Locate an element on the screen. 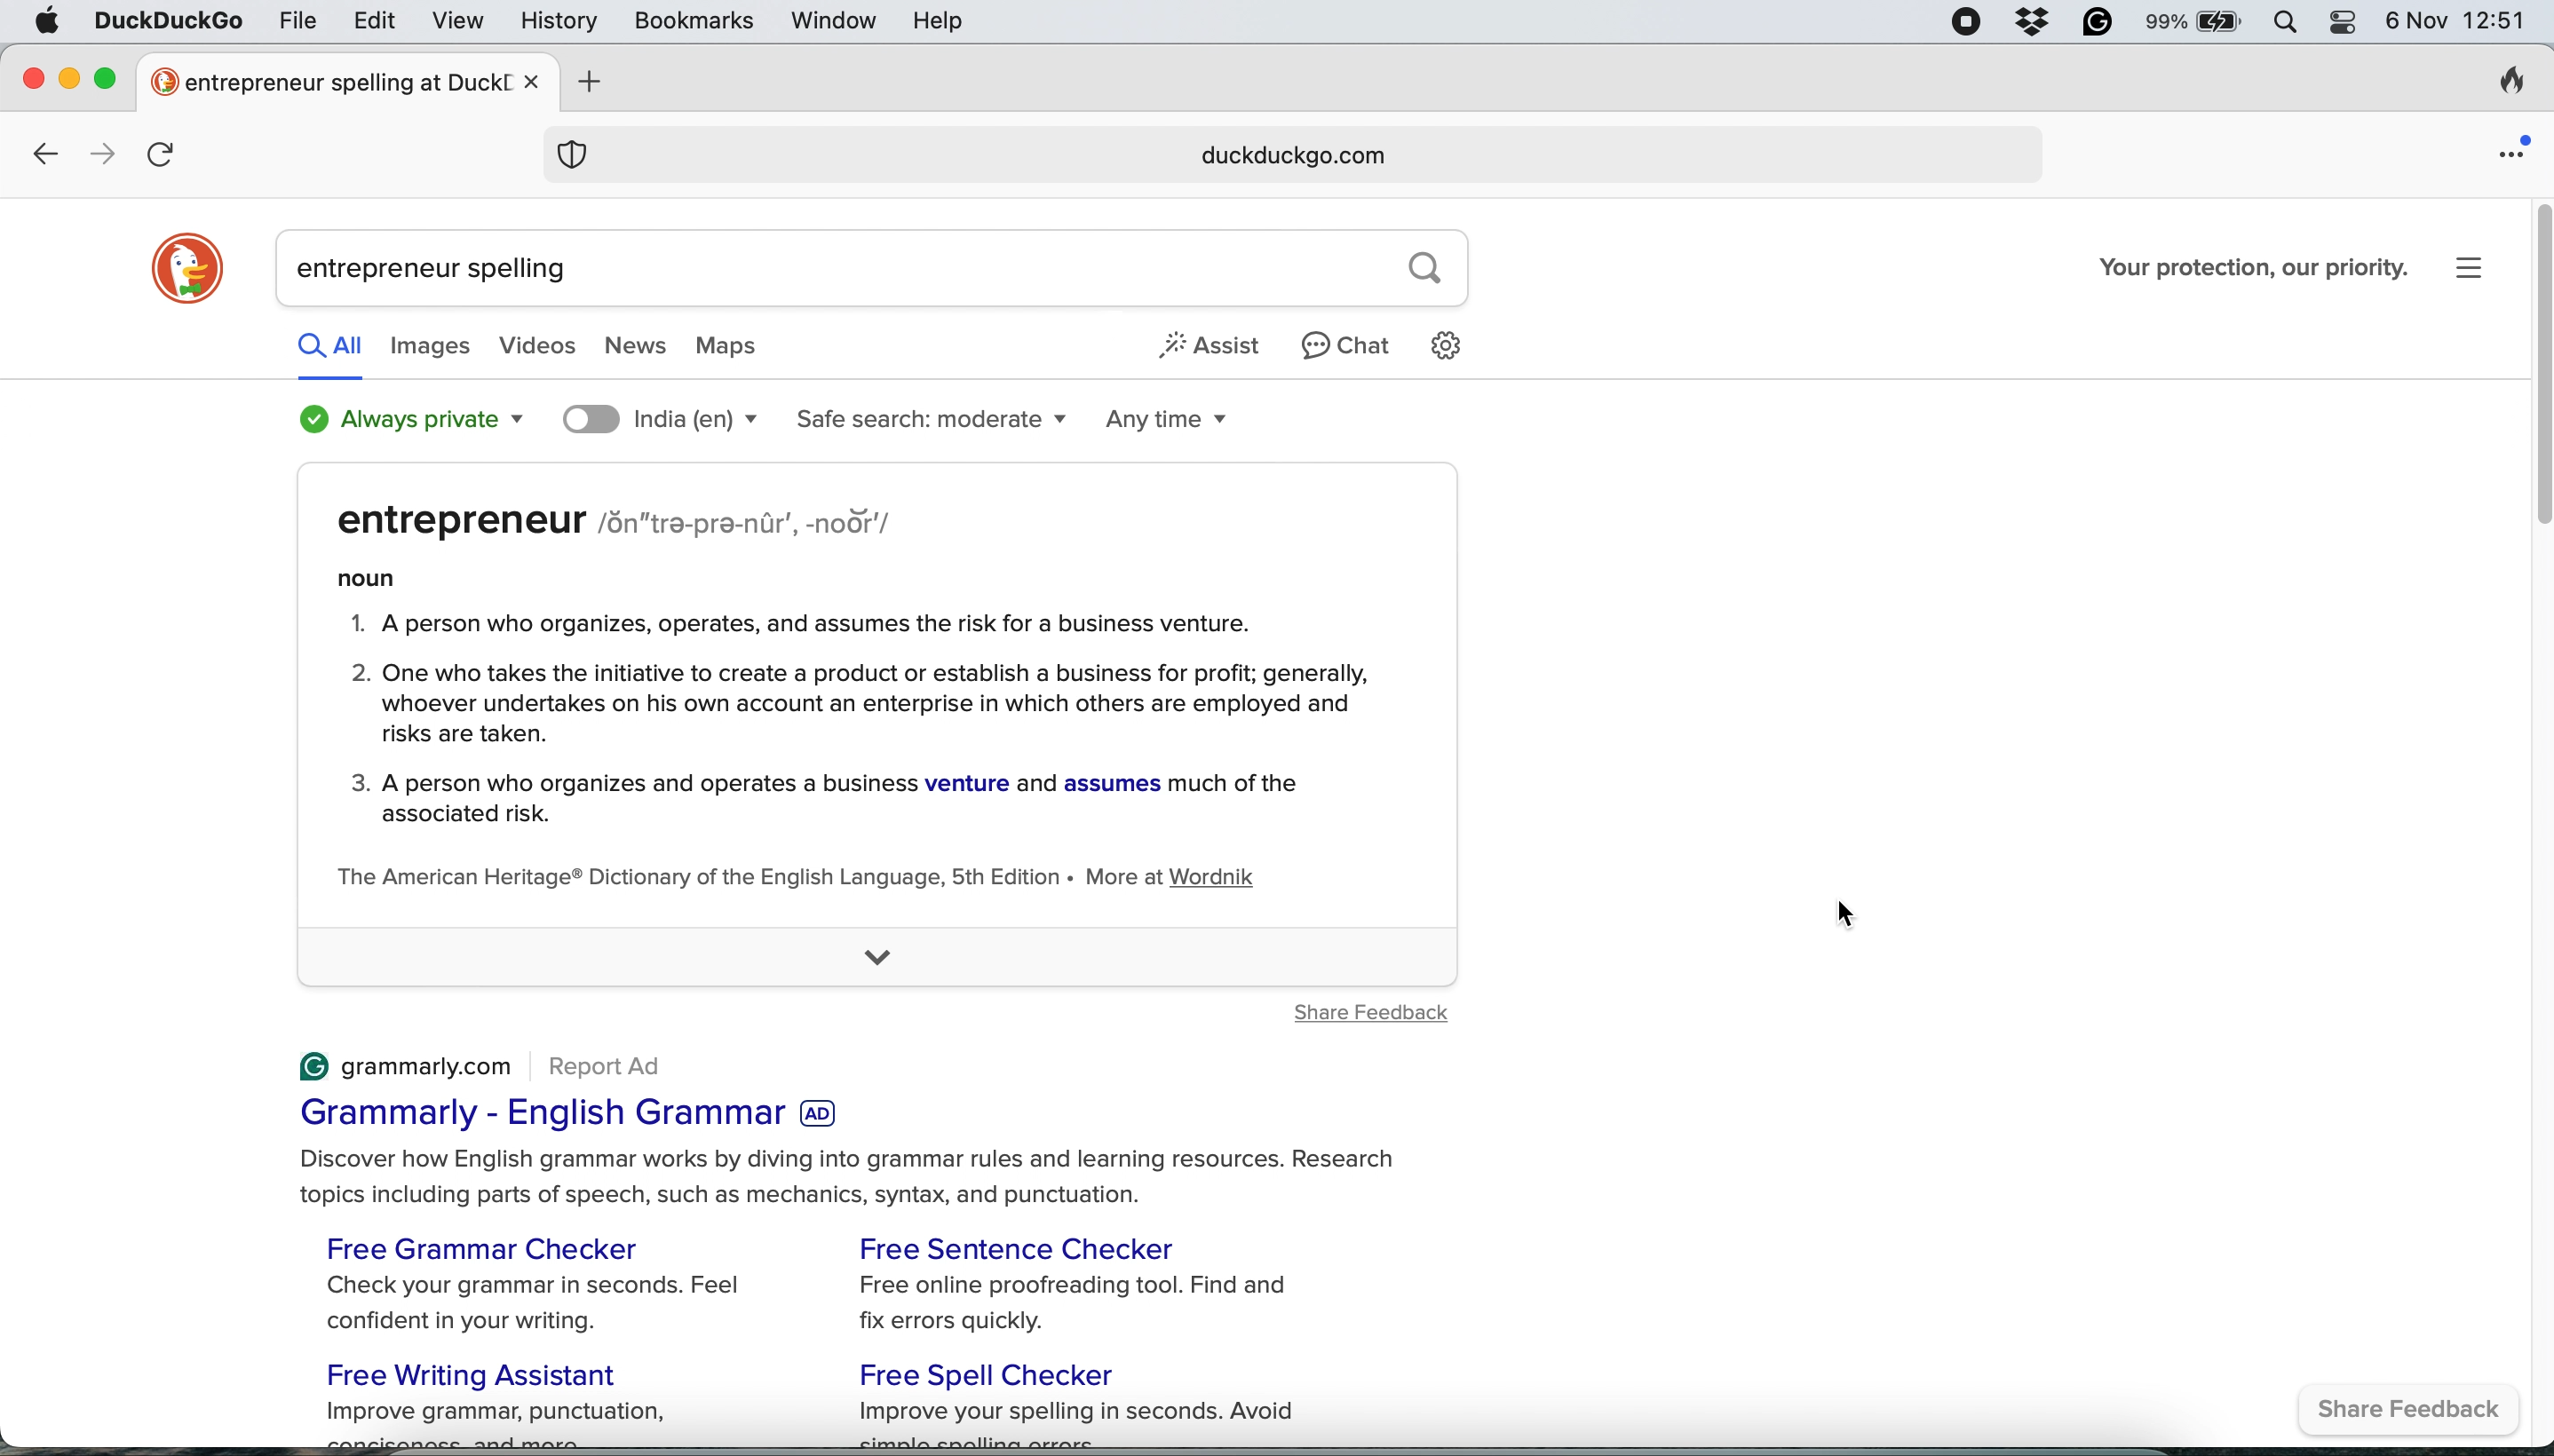 This screenshot has width=2554, height=1456. 99% is located at coordinates (2159, 24).